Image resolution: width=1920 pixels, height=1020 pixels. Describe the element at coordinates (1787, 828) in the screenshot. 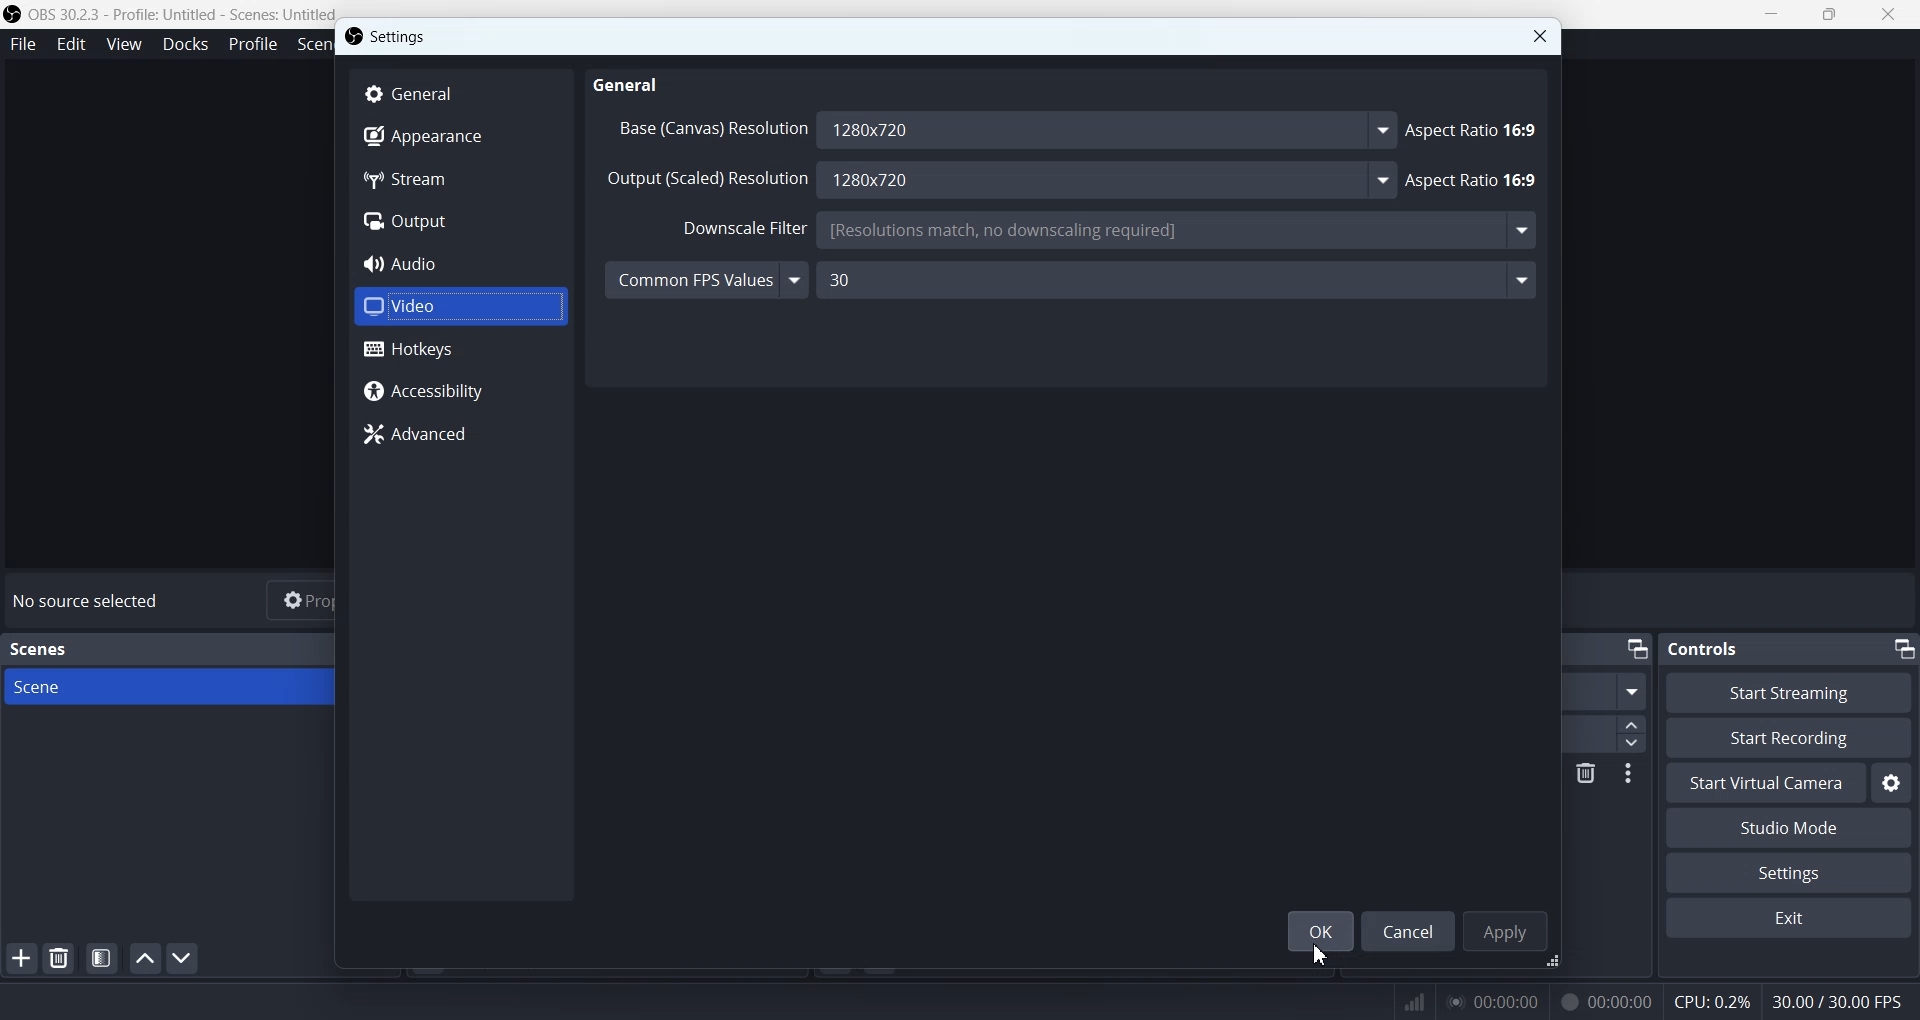

I see `Studio Mode` at that location.